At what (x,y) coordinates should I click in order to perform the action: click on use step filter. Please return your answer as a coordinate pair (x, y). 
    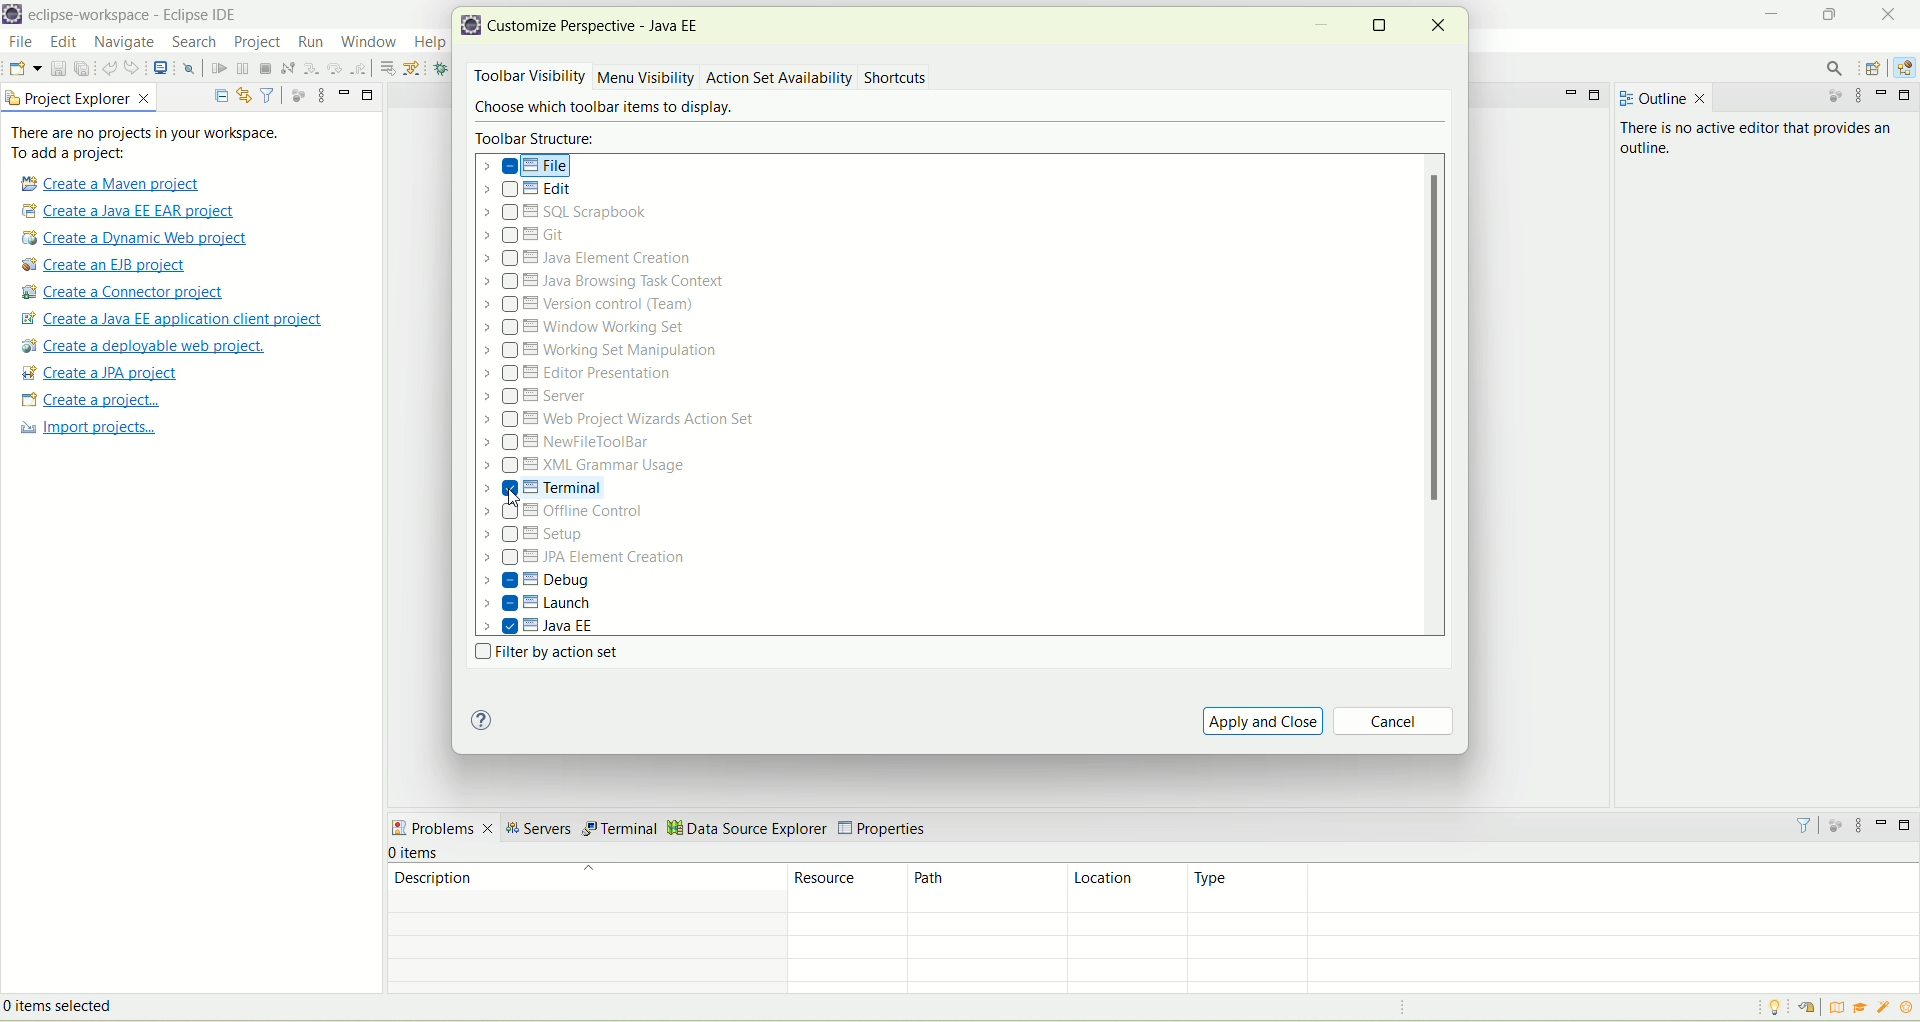
    Looking at the image, I should click on (416, 68).